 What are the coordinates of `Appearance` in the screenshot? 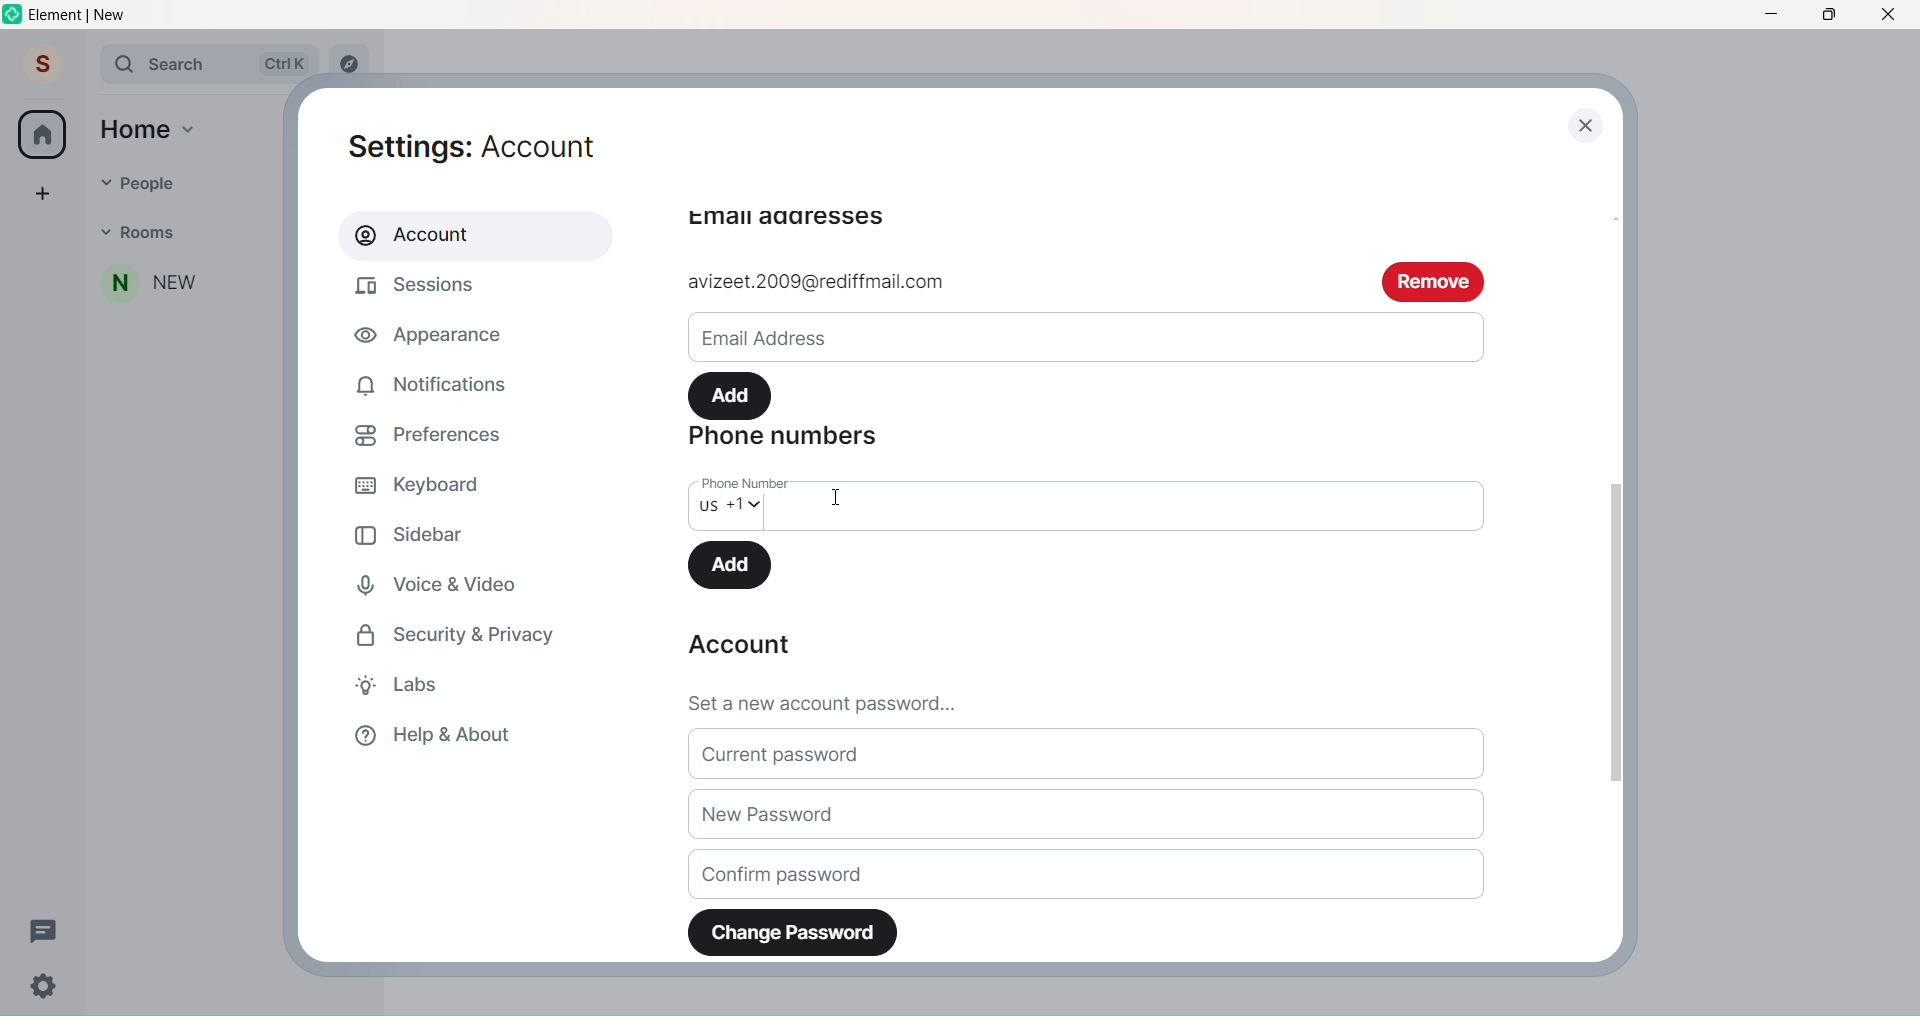 It's located at (434, 339).